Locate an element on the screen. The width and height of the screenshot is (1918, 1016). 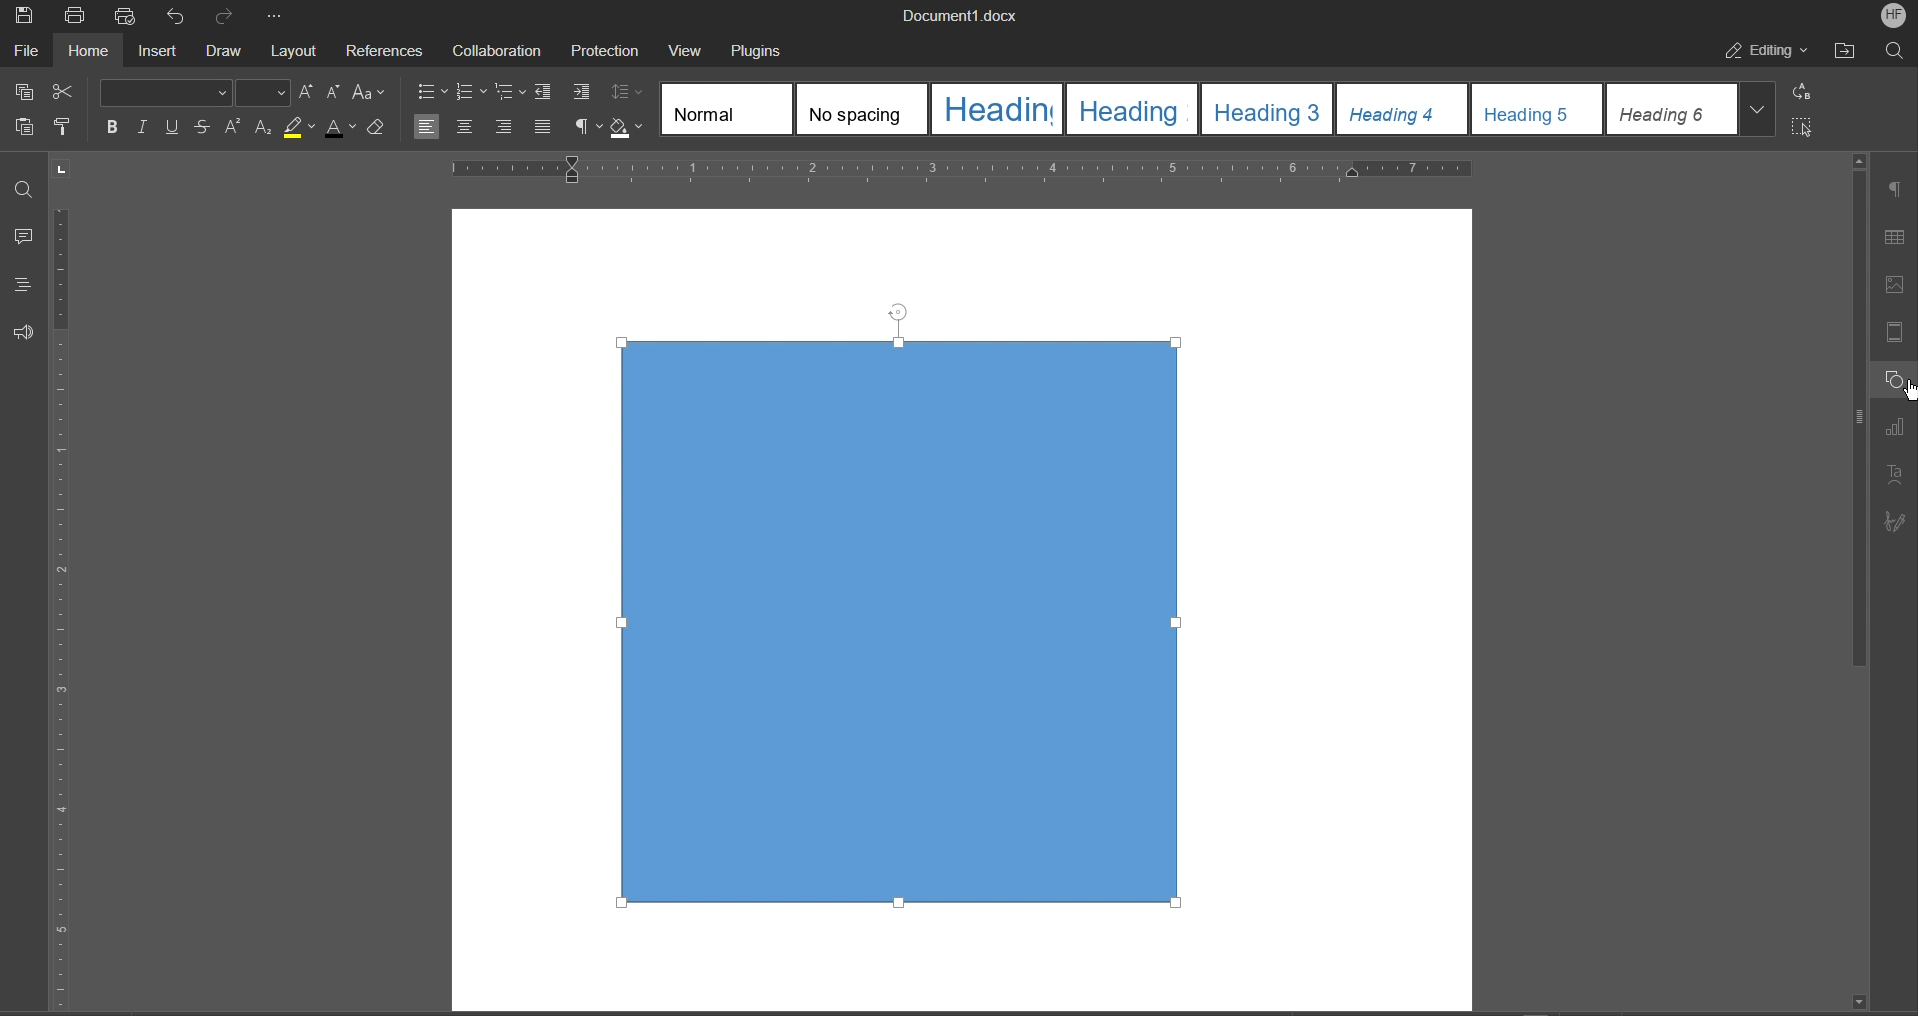
Superscript is located at coordinates (234, 129).